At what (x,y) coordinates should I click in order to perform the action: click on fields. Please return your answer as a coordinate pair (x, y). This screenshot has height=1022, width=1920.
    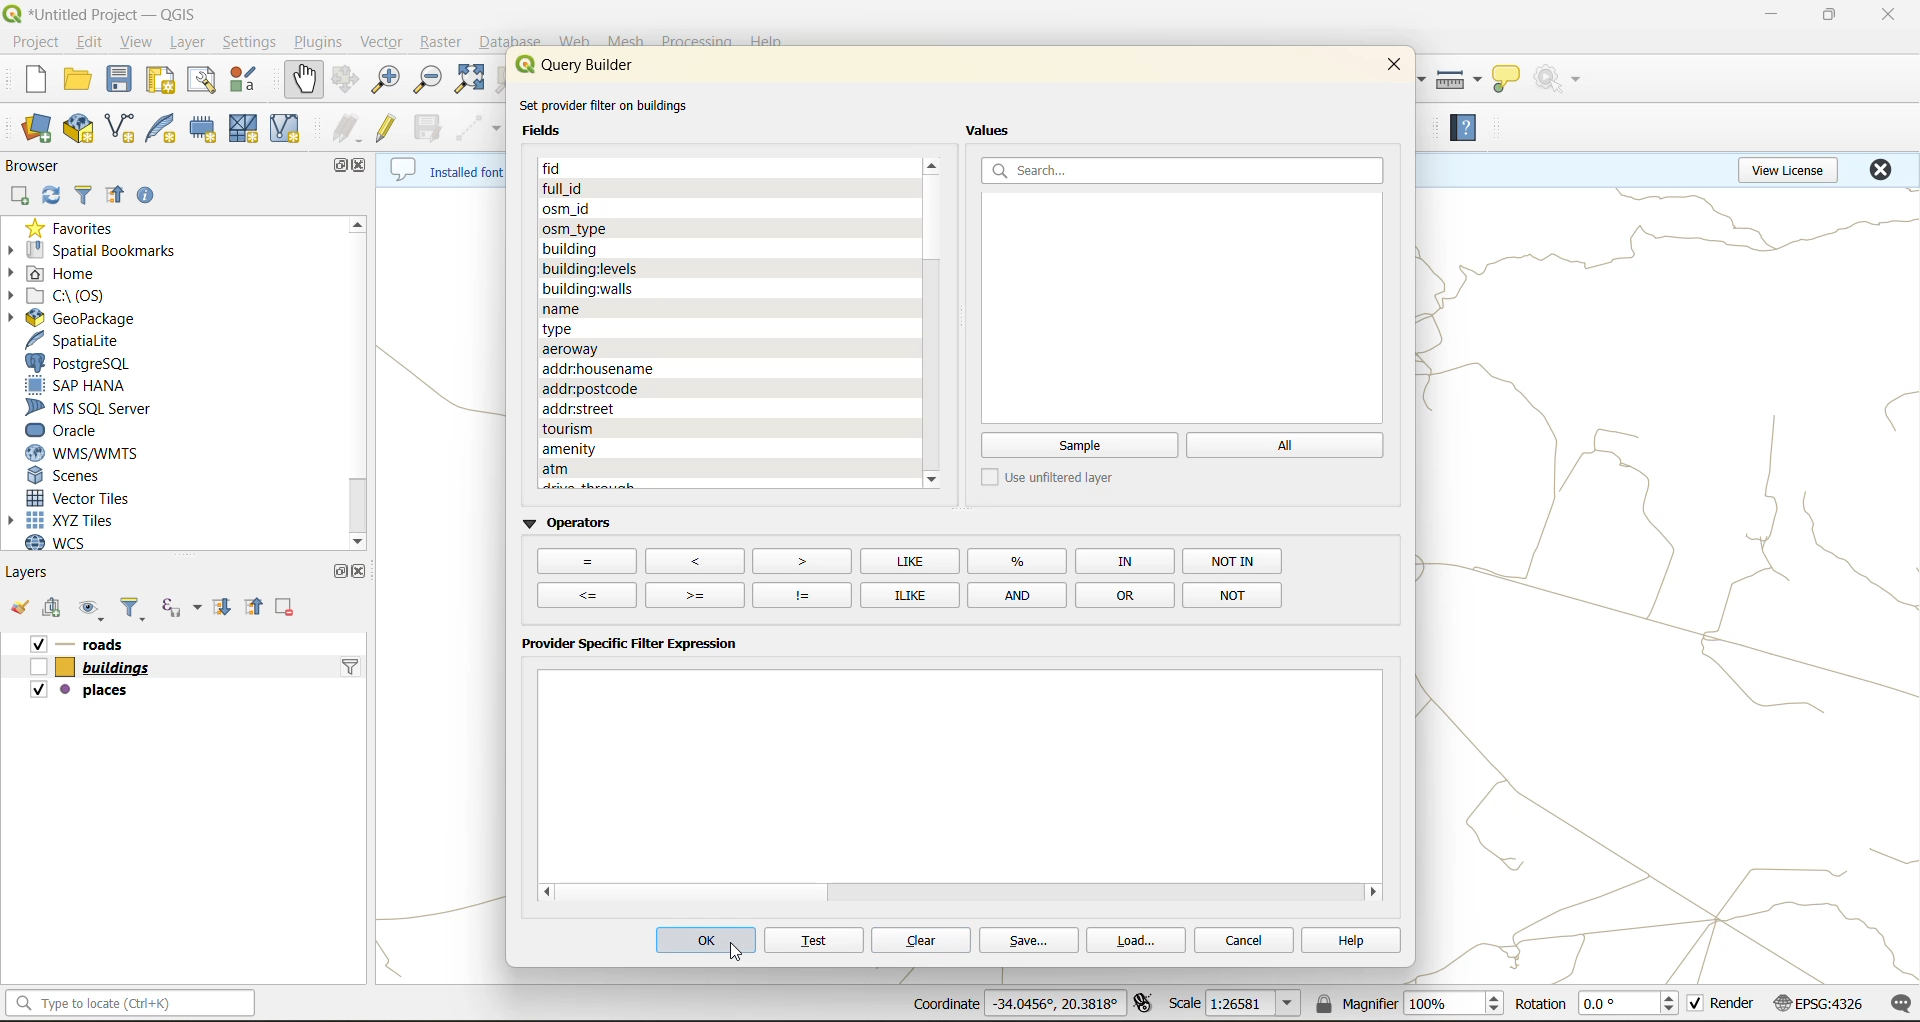
    Looking at the image, I should click on (609, 447).